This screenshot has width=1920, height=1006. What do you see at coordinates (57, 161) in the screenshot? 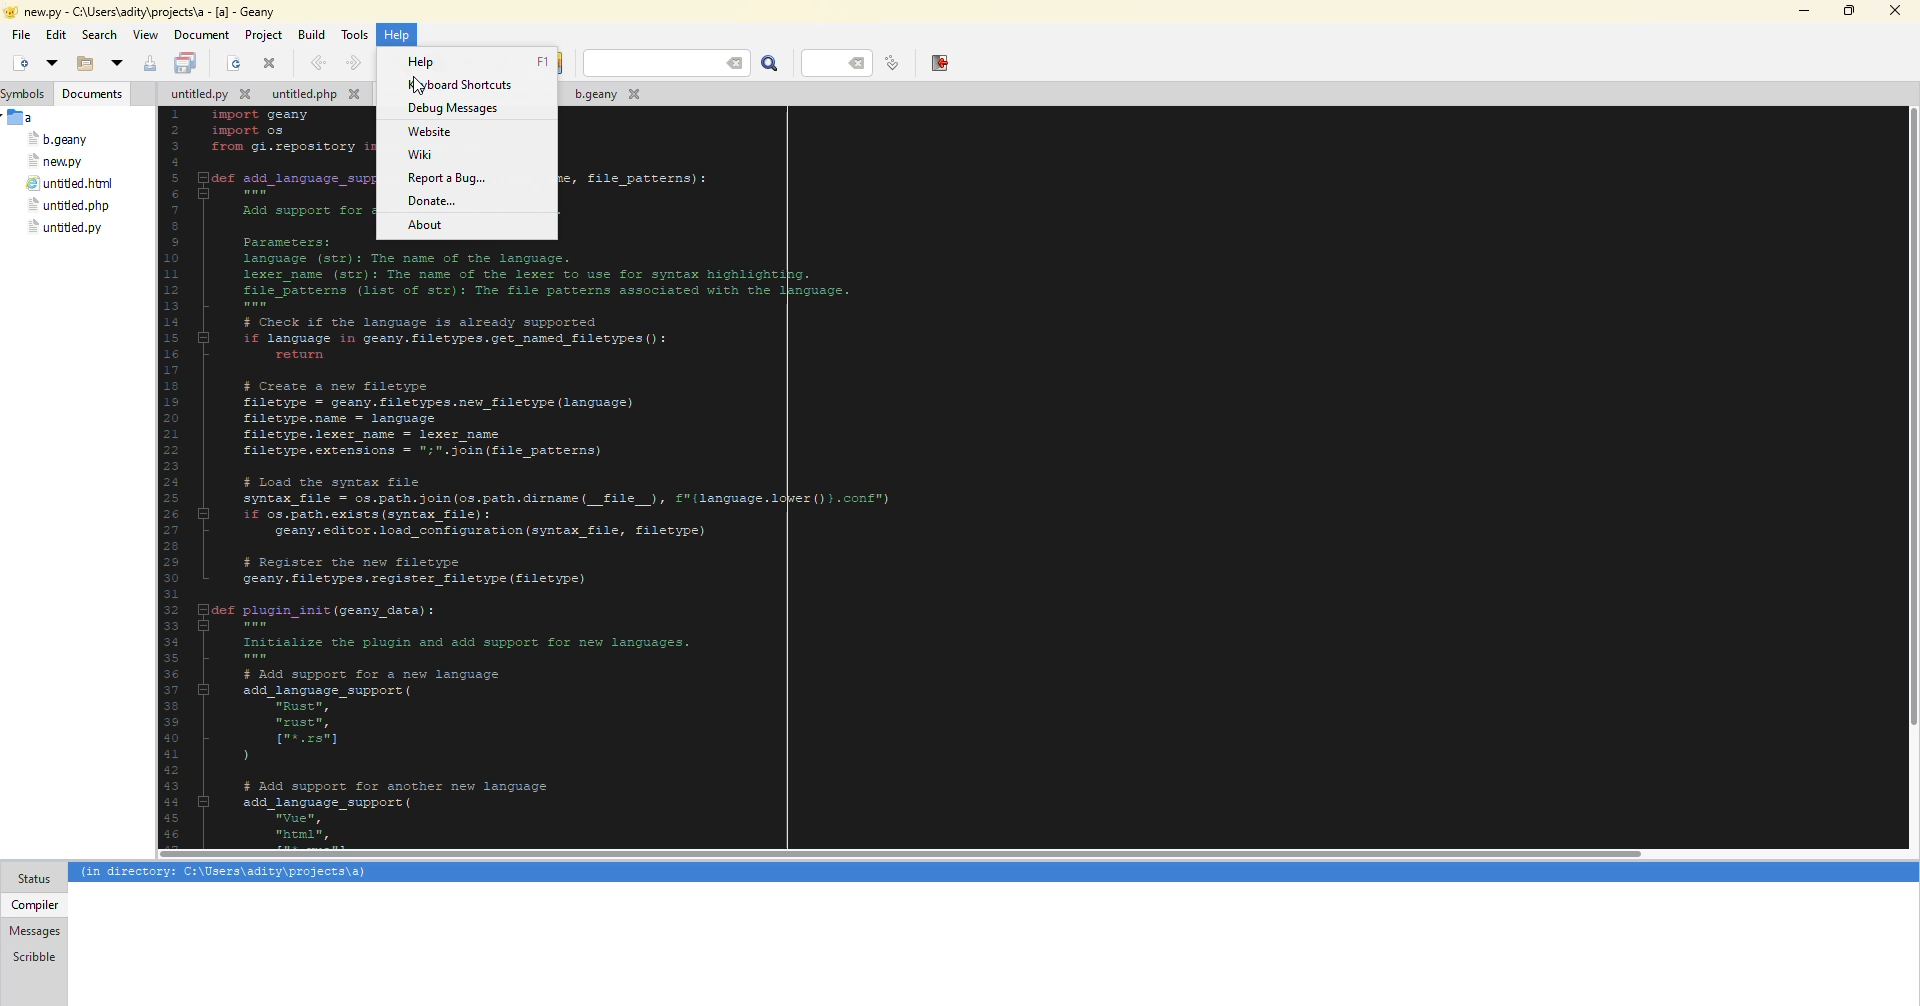
I see `file` at bounding box center [57, 161].